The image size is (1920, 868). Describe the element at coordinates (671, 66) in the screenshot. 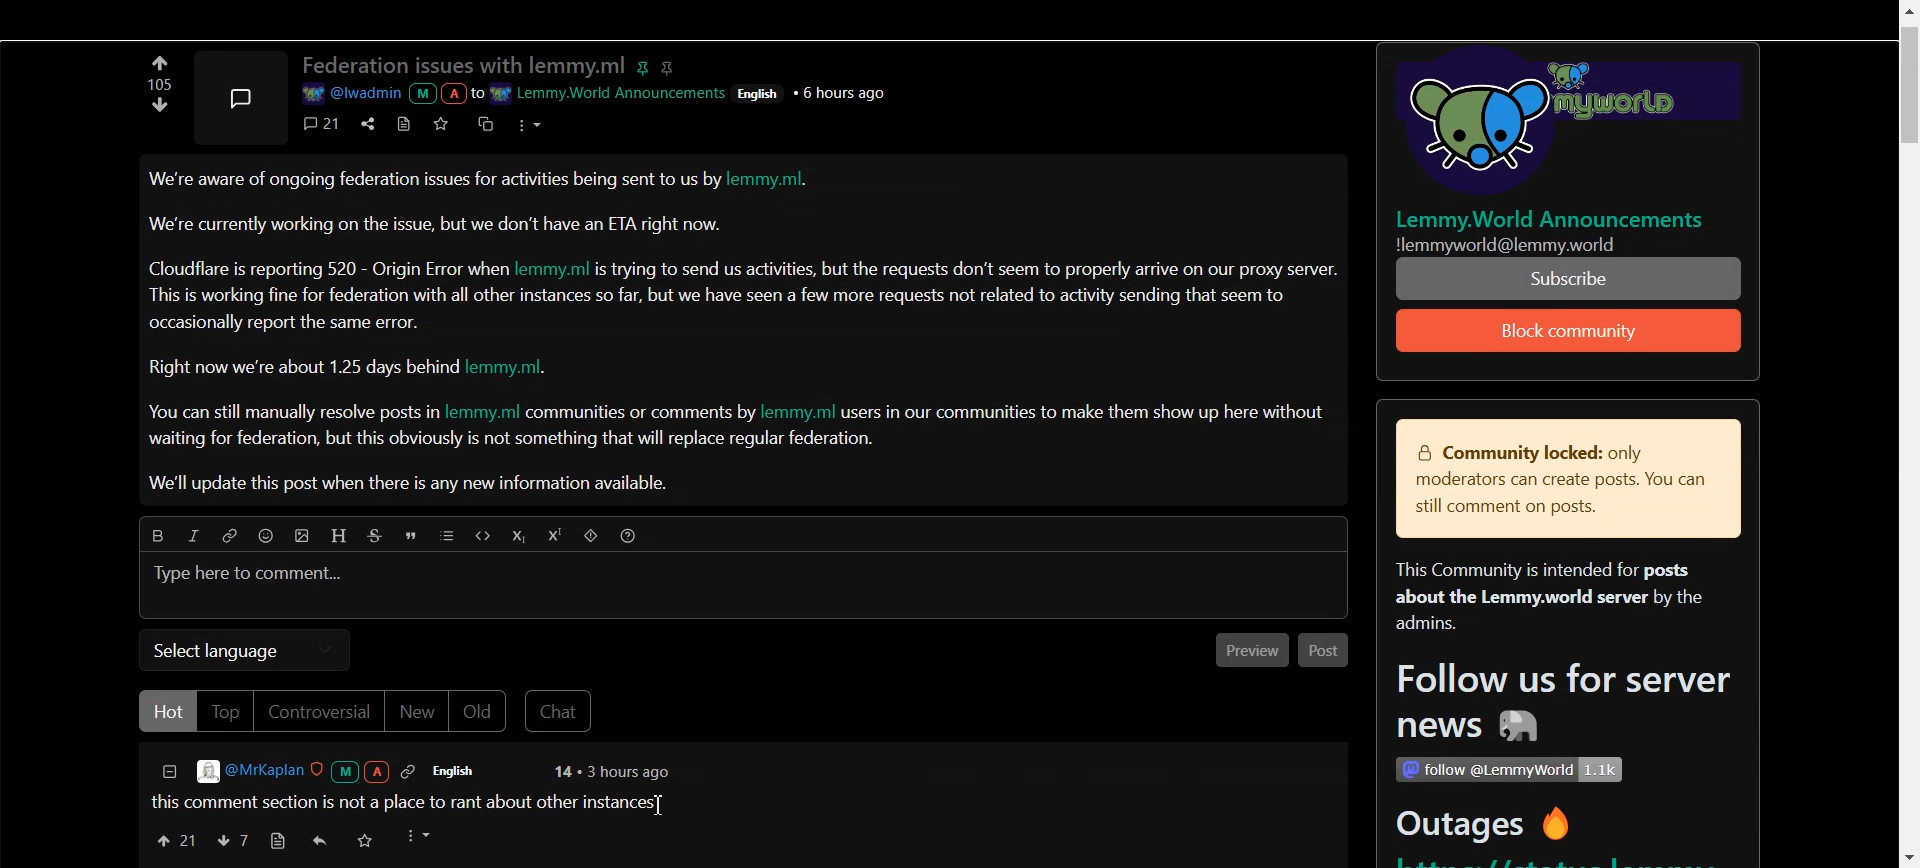

I see `hyperlink` at that location.